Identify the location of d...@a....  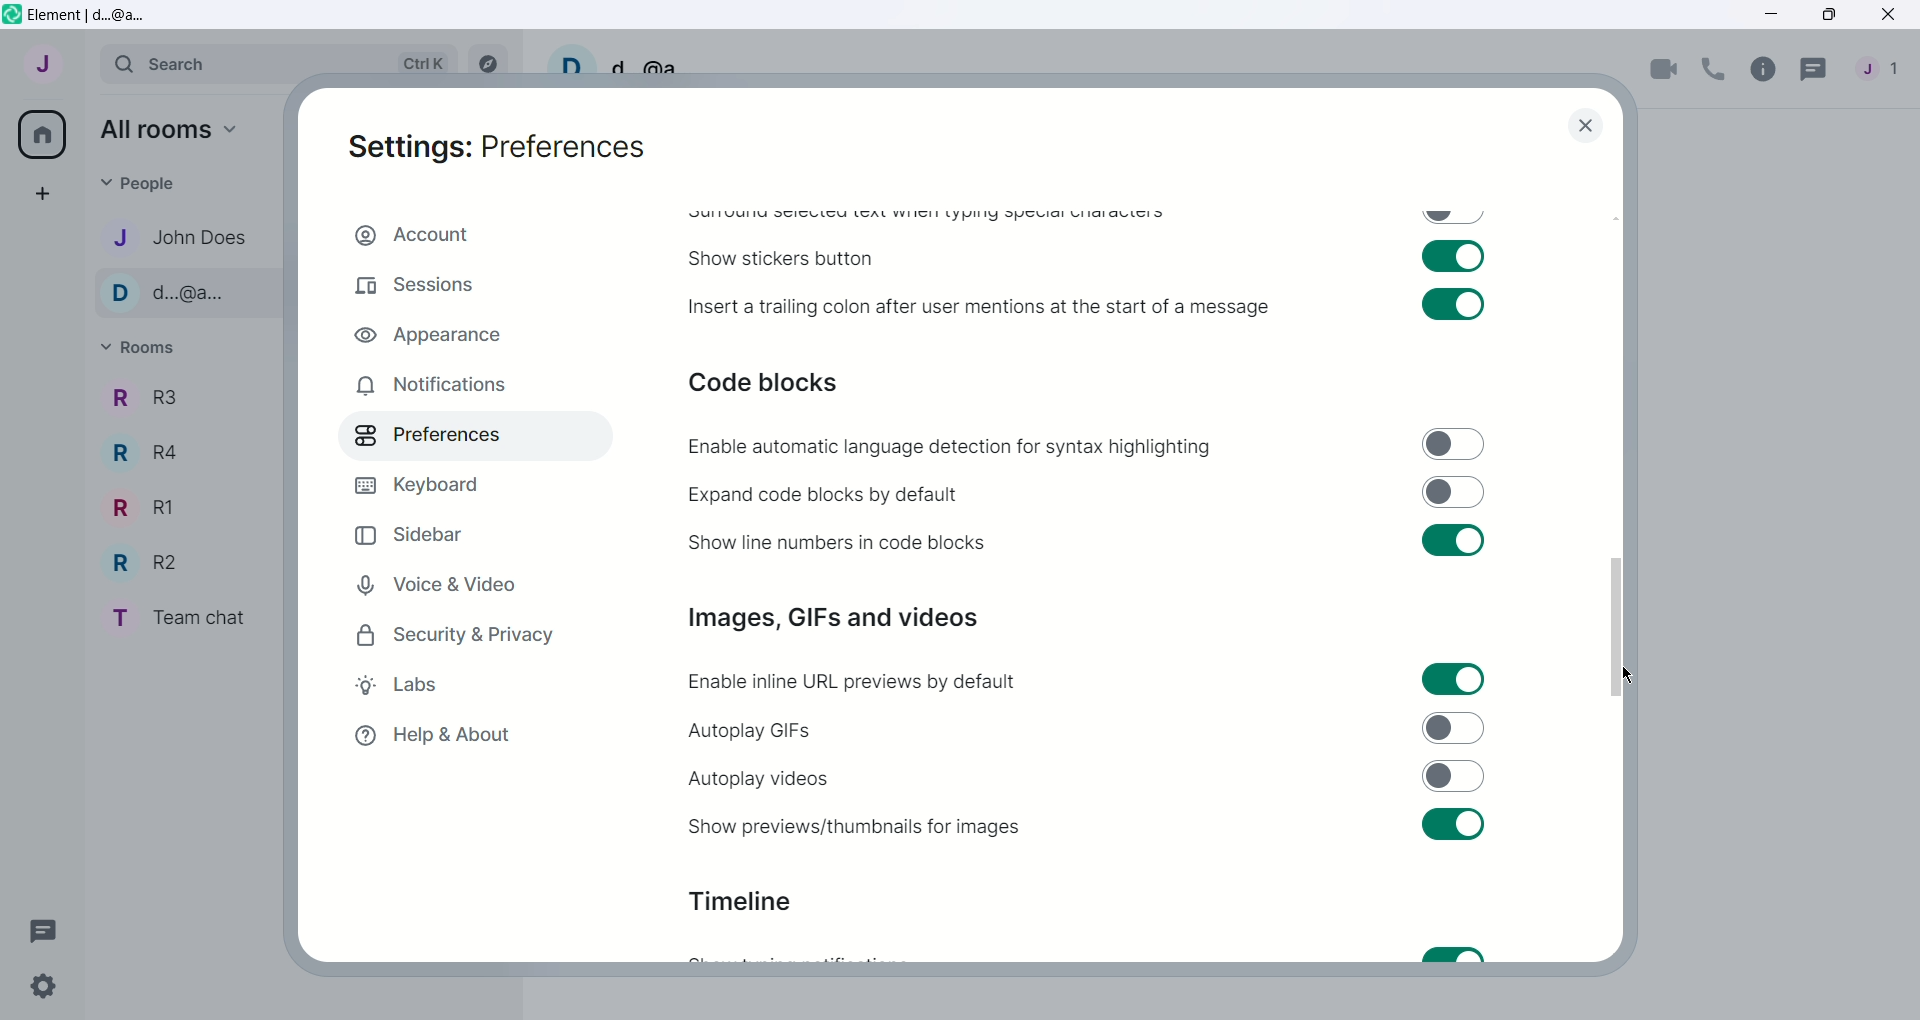
(661, 63).